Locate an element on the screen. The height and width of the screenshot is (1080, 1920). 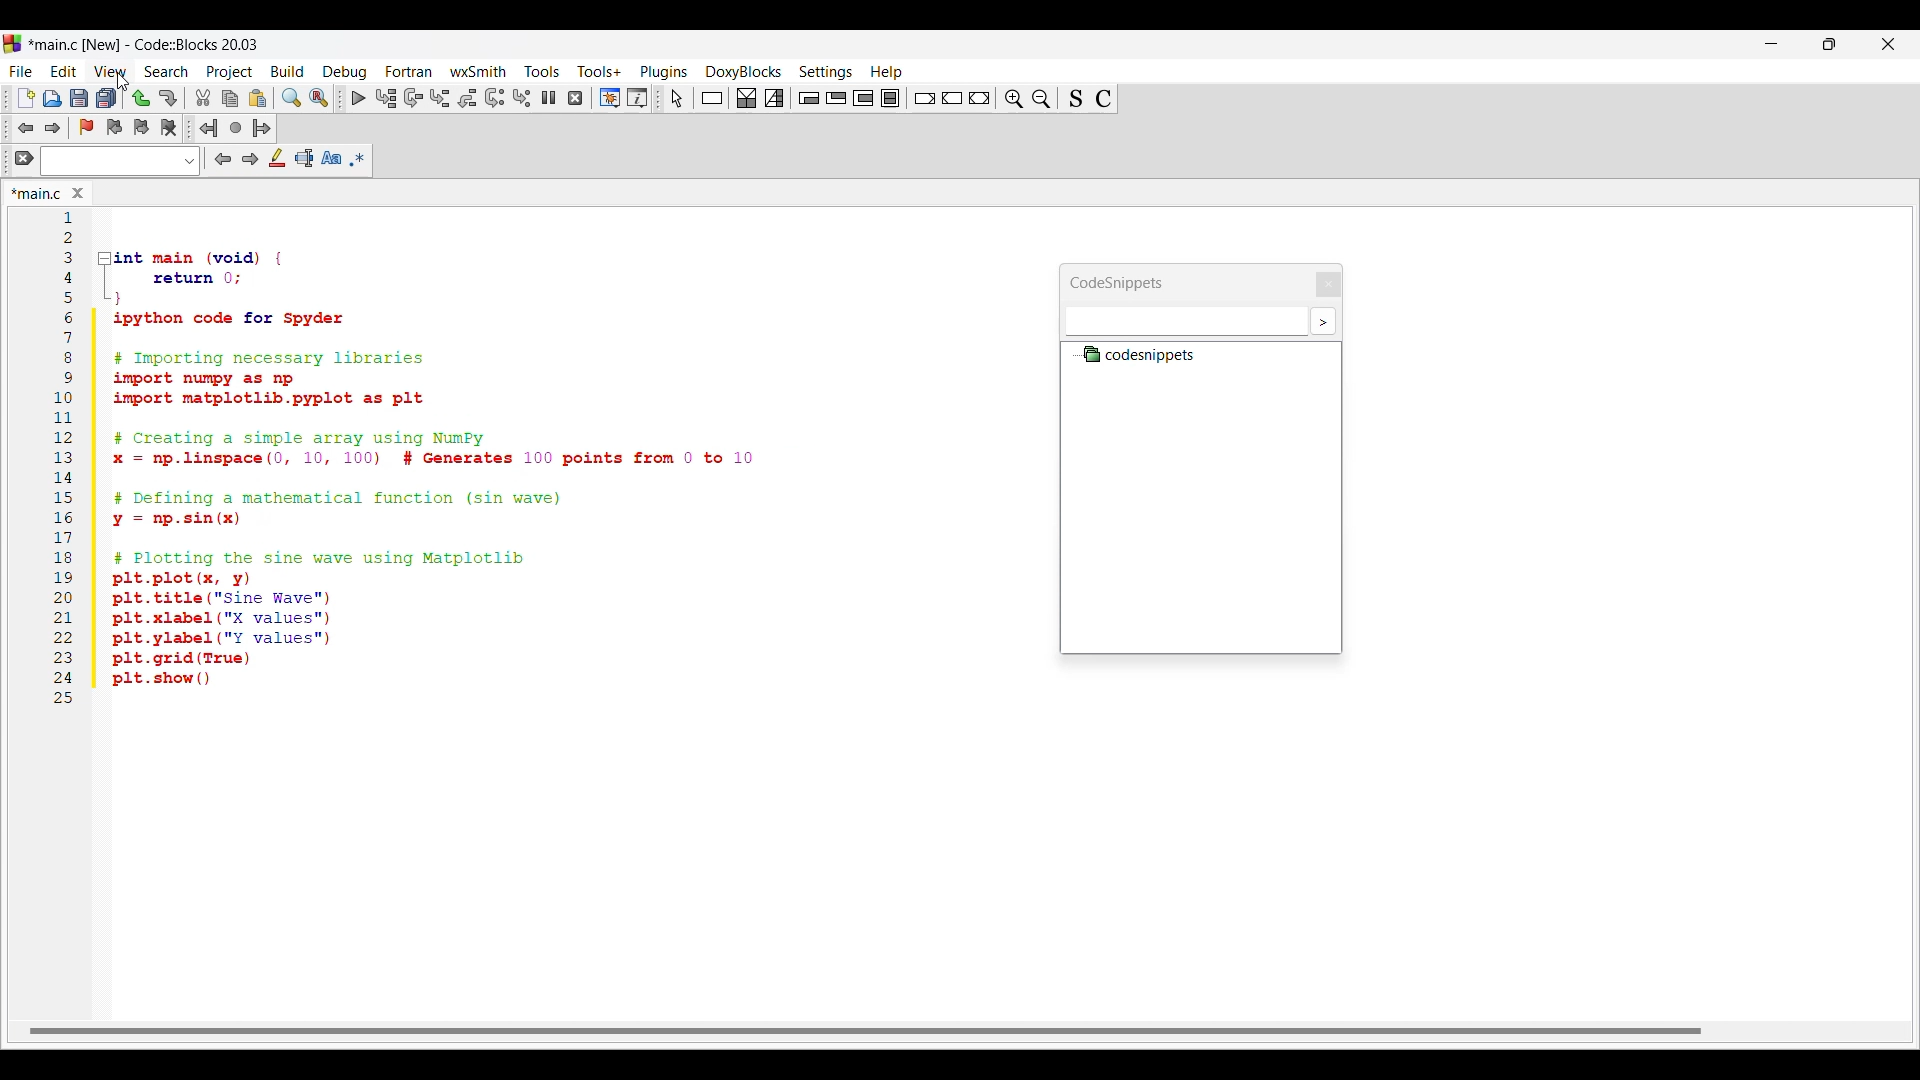
More settings is located at coordinates (1323, 321).